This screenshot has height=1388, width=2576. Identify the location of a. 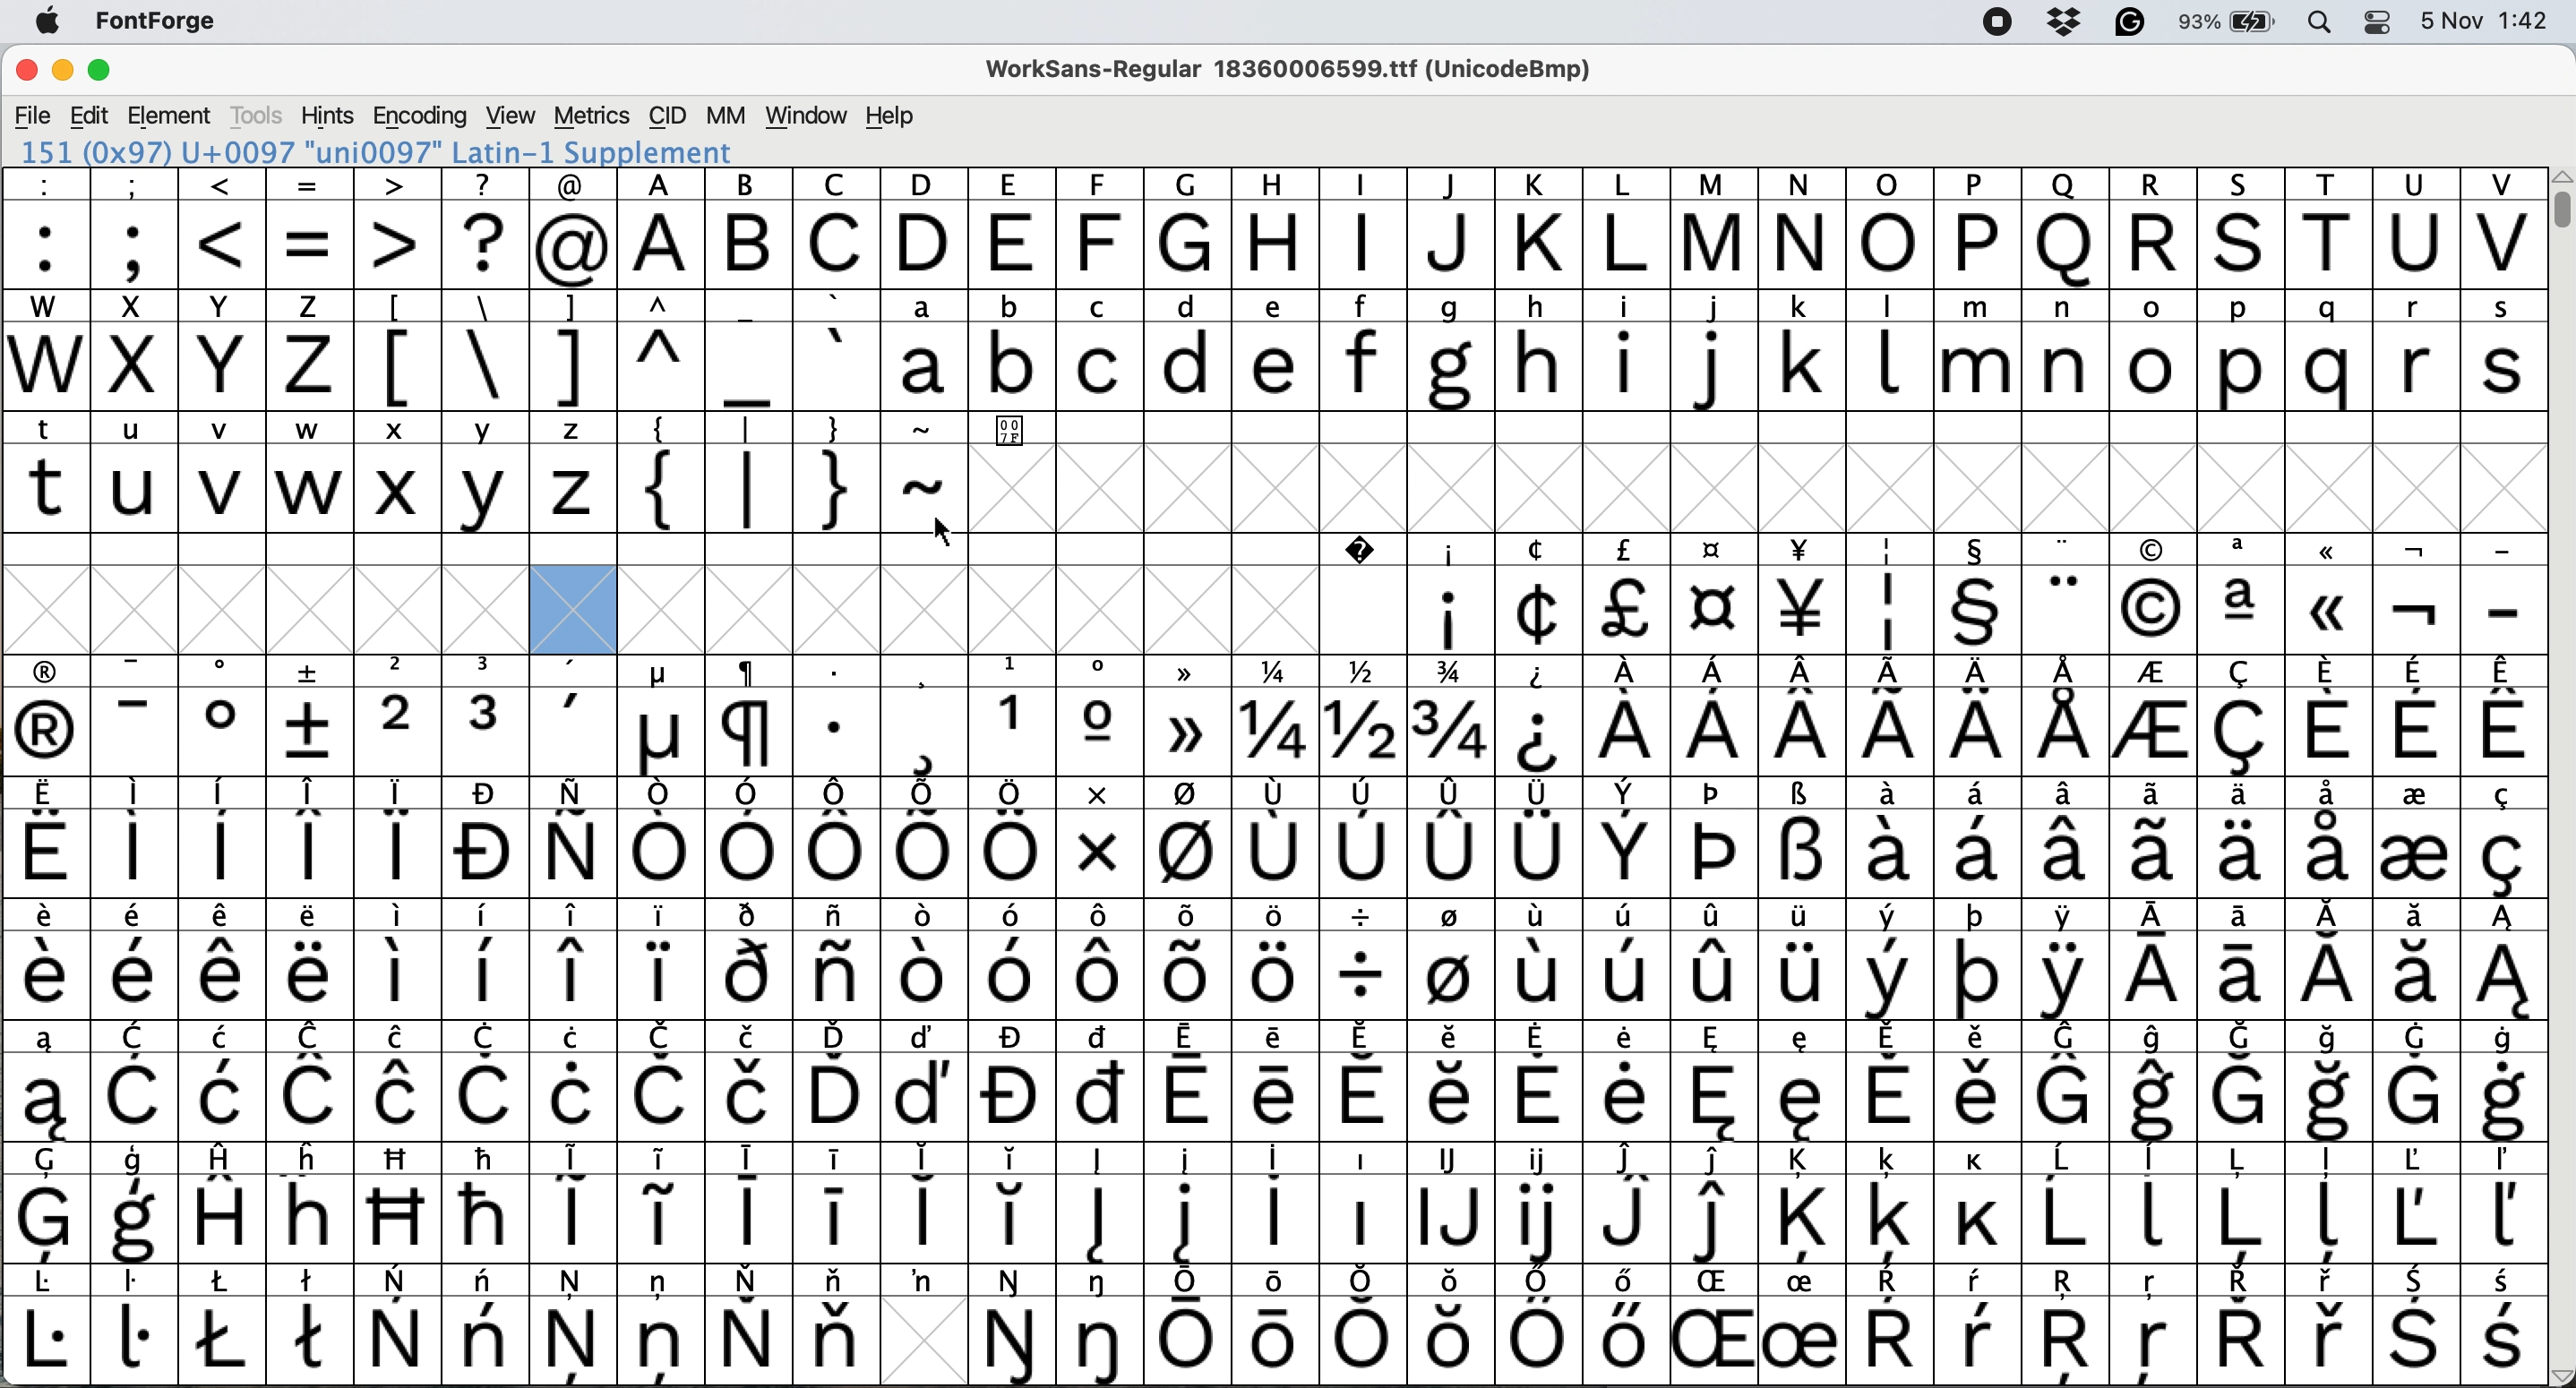
(925, 349).